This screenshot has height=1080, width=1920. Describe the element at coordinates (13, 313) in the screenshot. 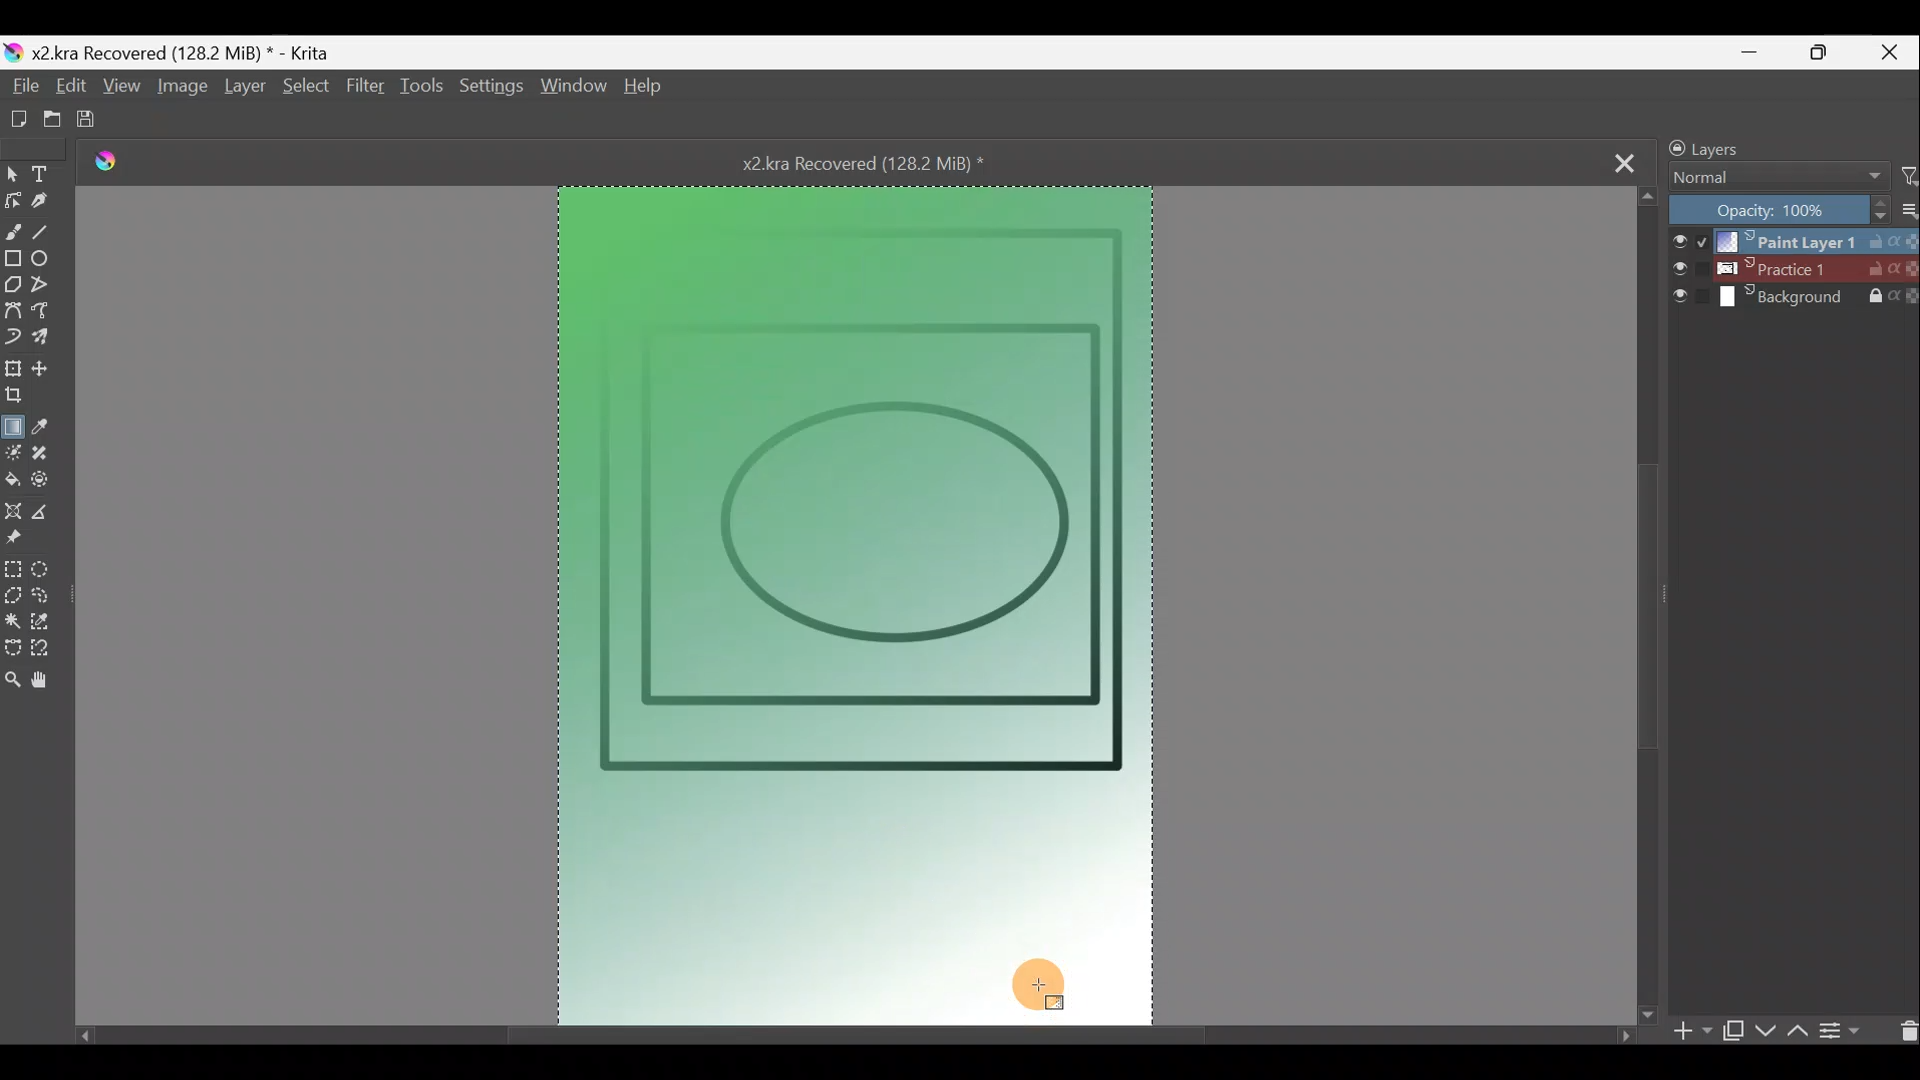

I see `Bezier curve tool` at that location.